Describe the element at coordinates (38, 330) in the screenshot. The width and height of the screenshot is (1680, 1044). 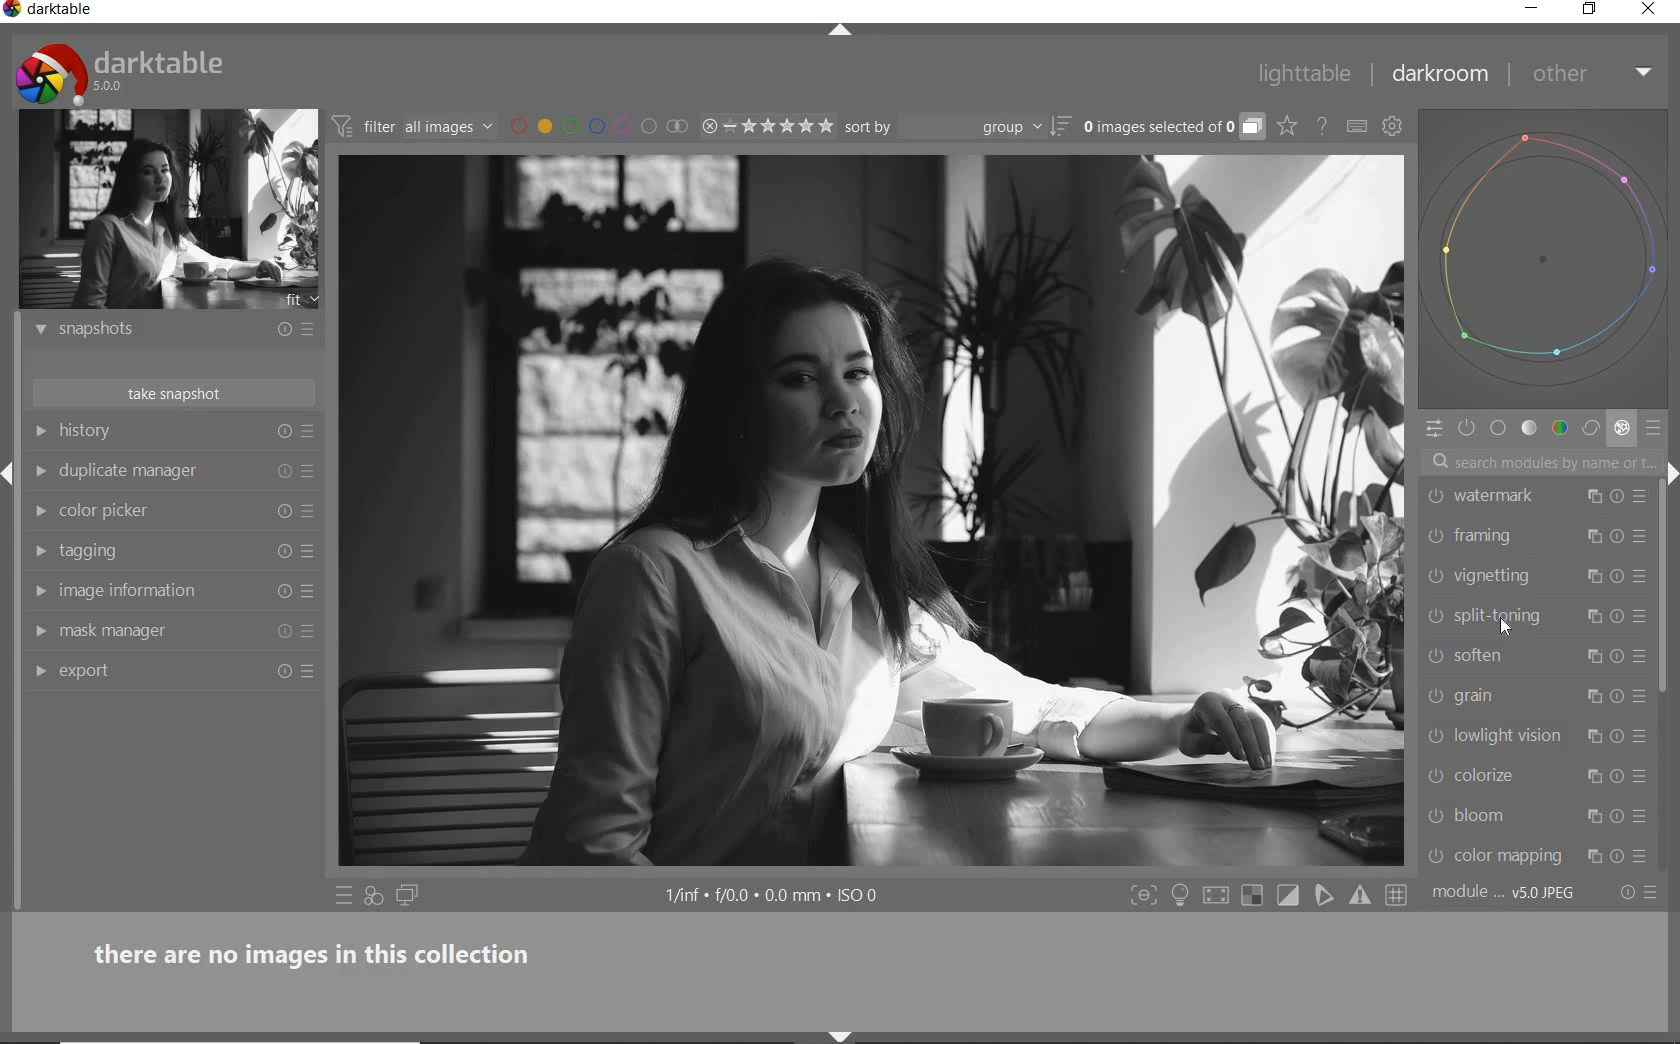
I see `show module` at that location.